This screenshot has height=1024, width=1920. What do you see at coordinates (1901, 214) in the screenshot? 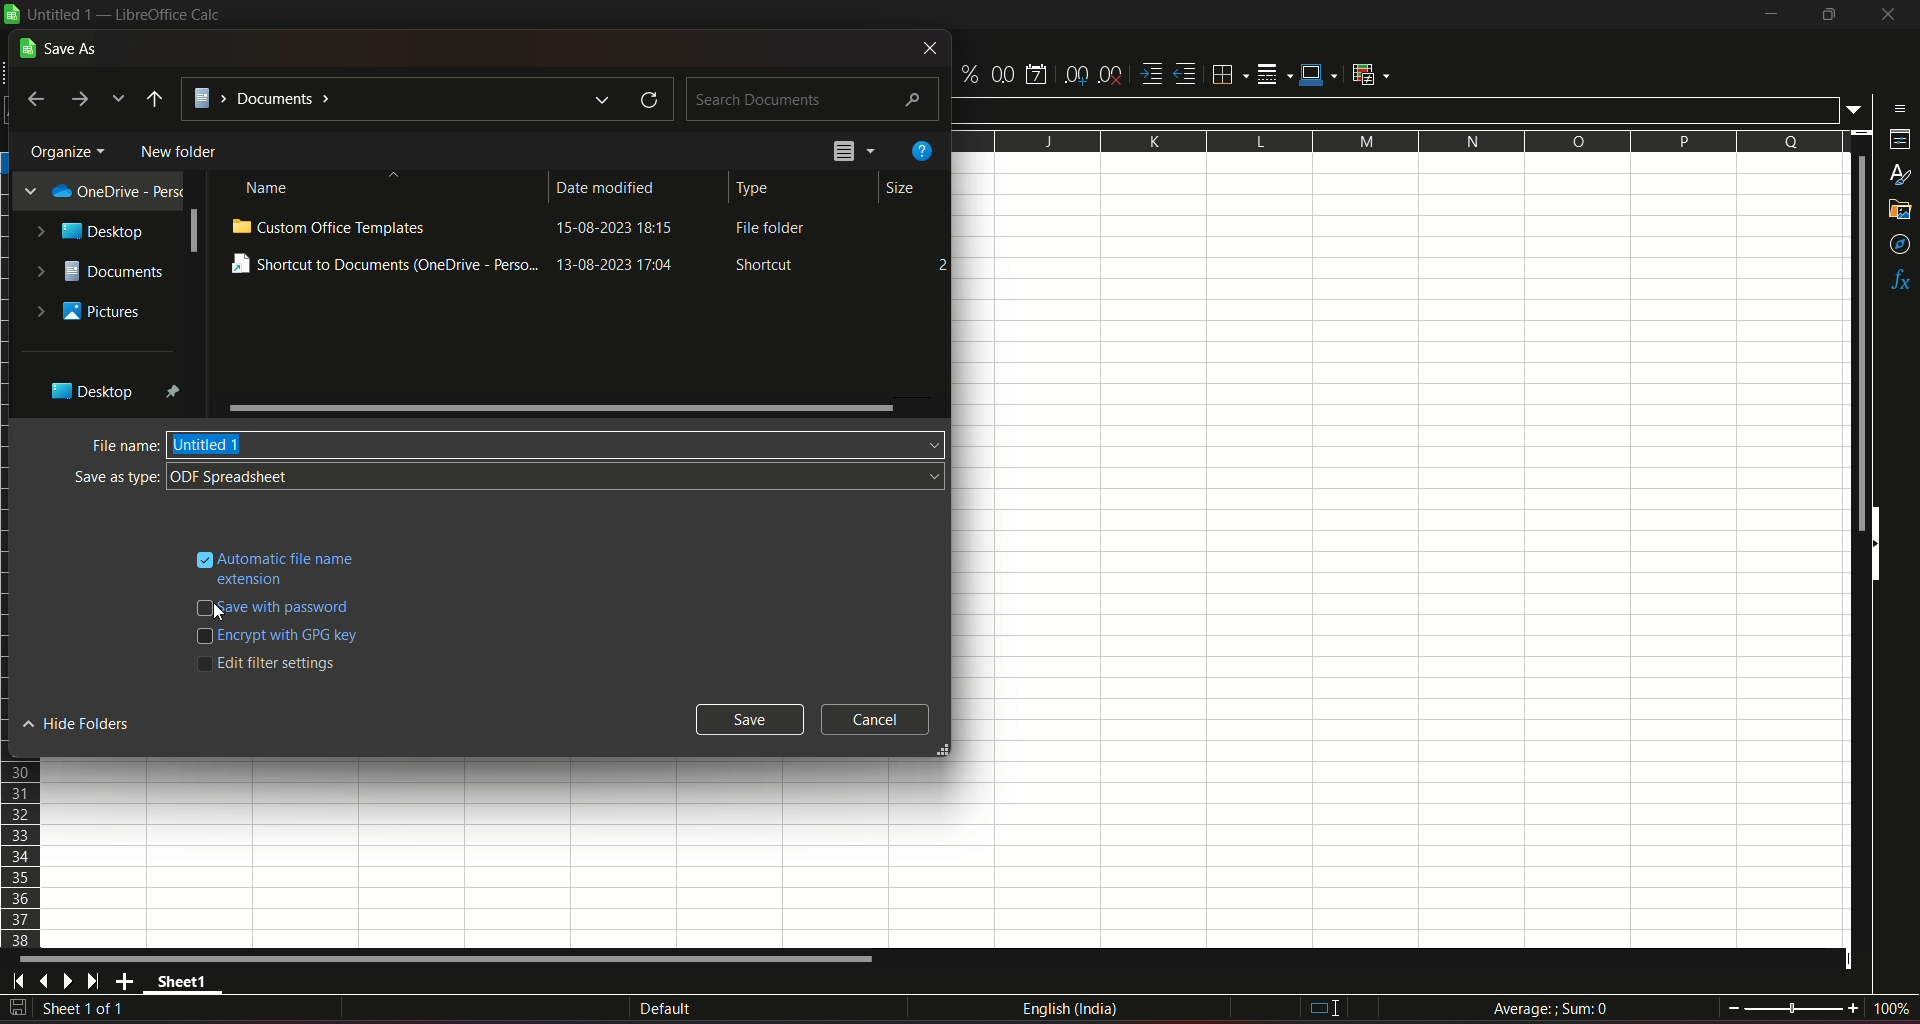
I see `gallery` at bounding box center [1901, 214].